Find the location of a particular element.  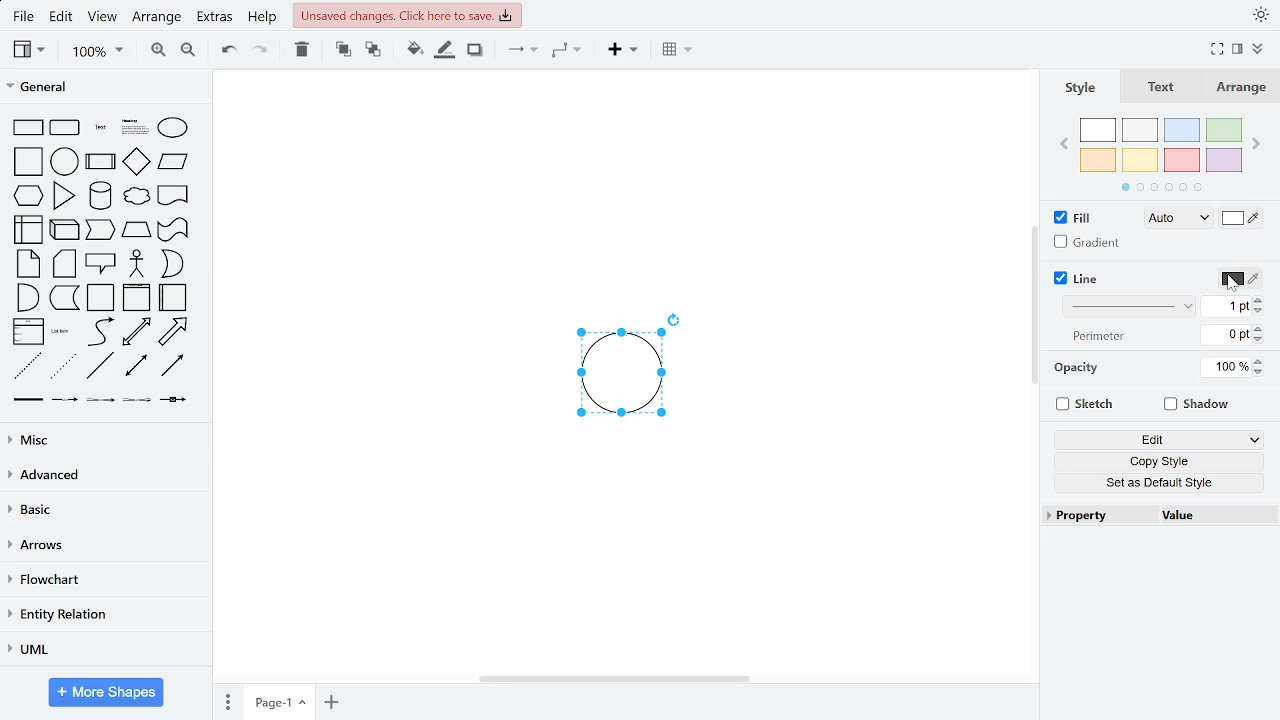

or is located at coordinates (173, 263).